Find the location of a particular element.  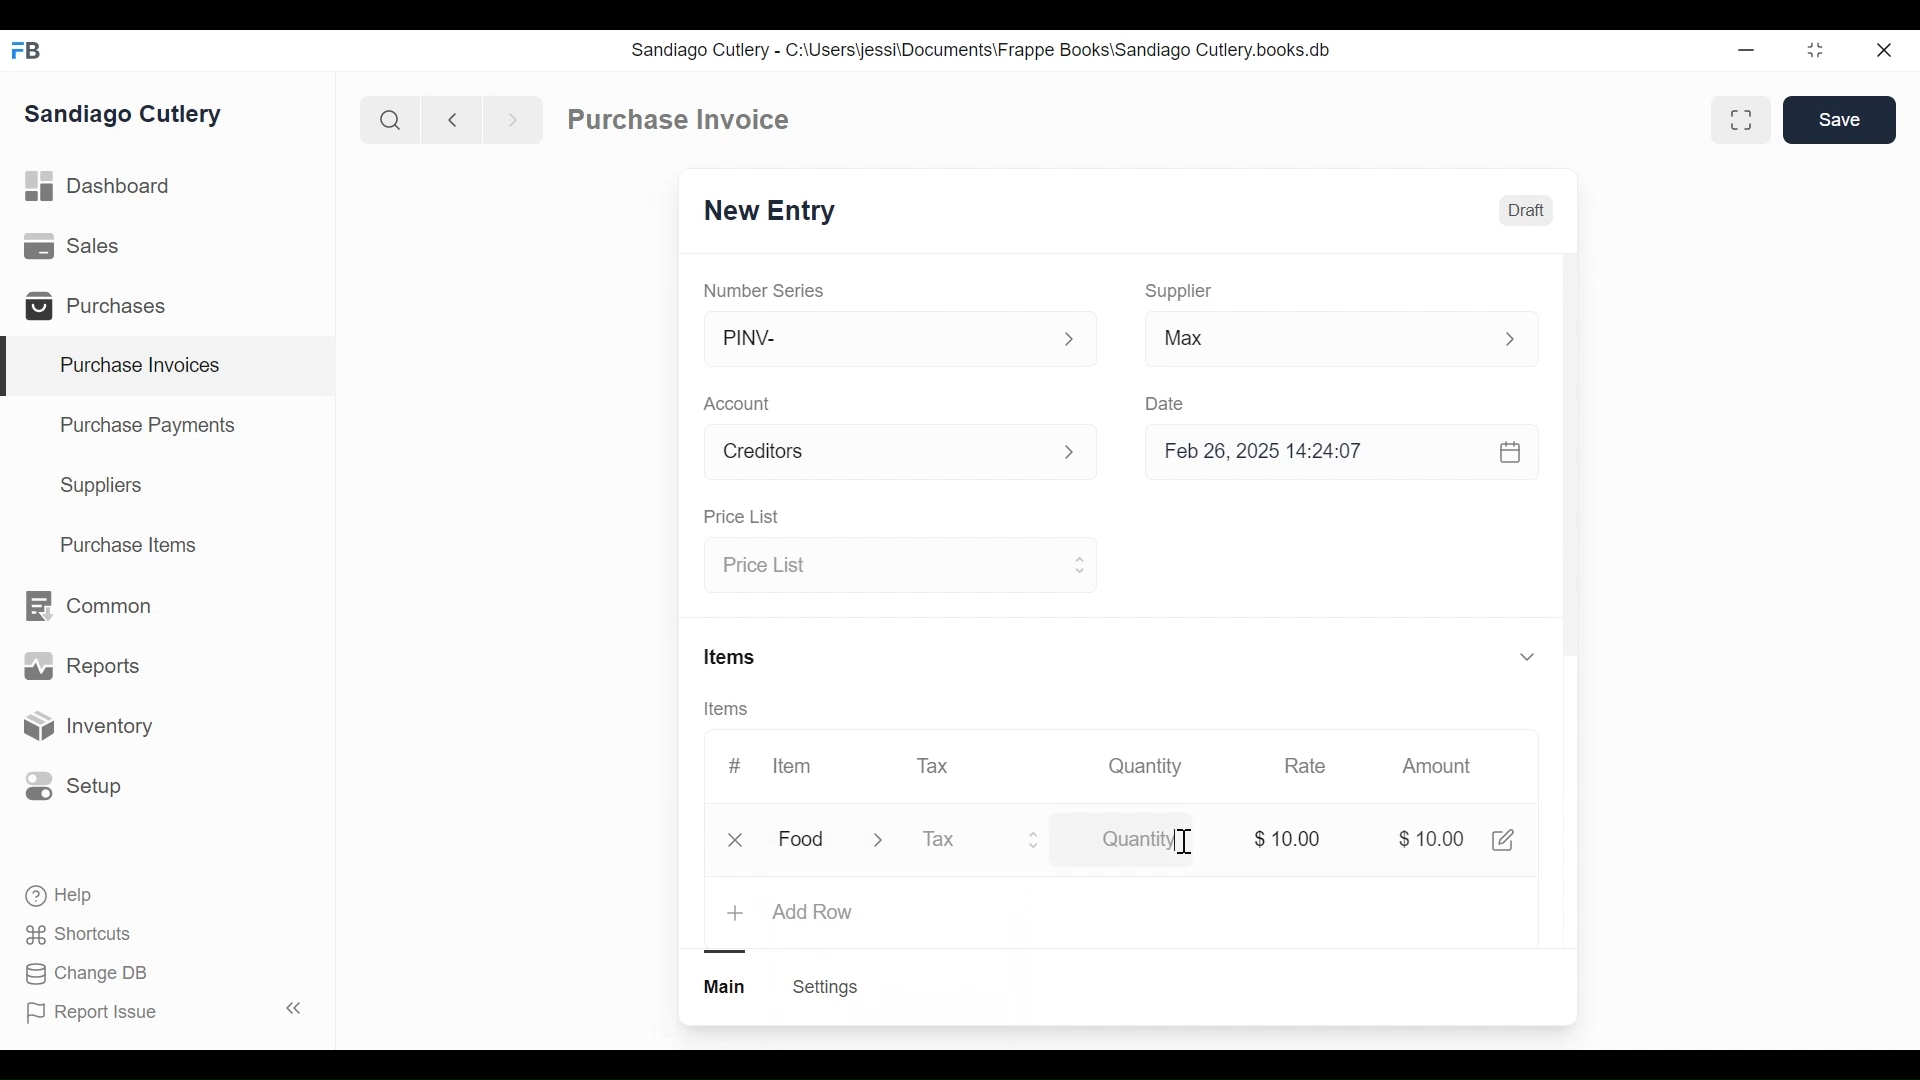

Naviagate back is located at coordinates (453, 118).